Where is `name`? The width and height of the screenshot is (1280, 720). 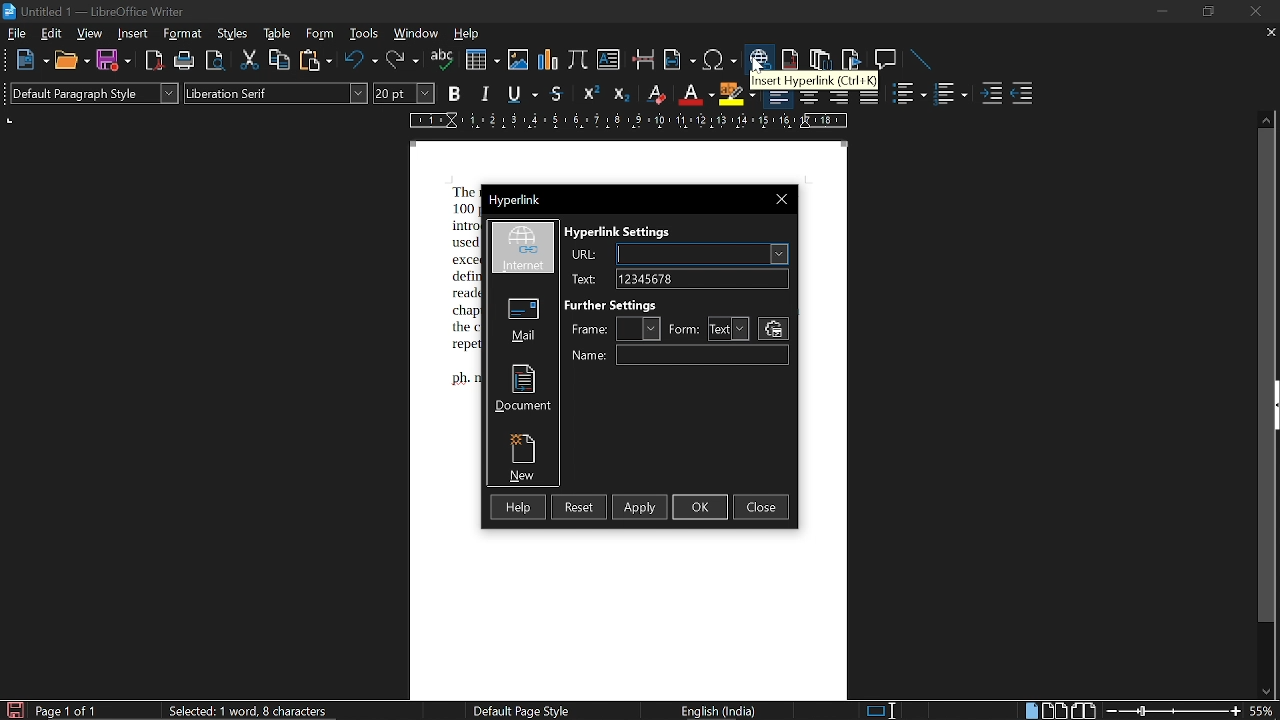 name is located at coordinates (589, 355).